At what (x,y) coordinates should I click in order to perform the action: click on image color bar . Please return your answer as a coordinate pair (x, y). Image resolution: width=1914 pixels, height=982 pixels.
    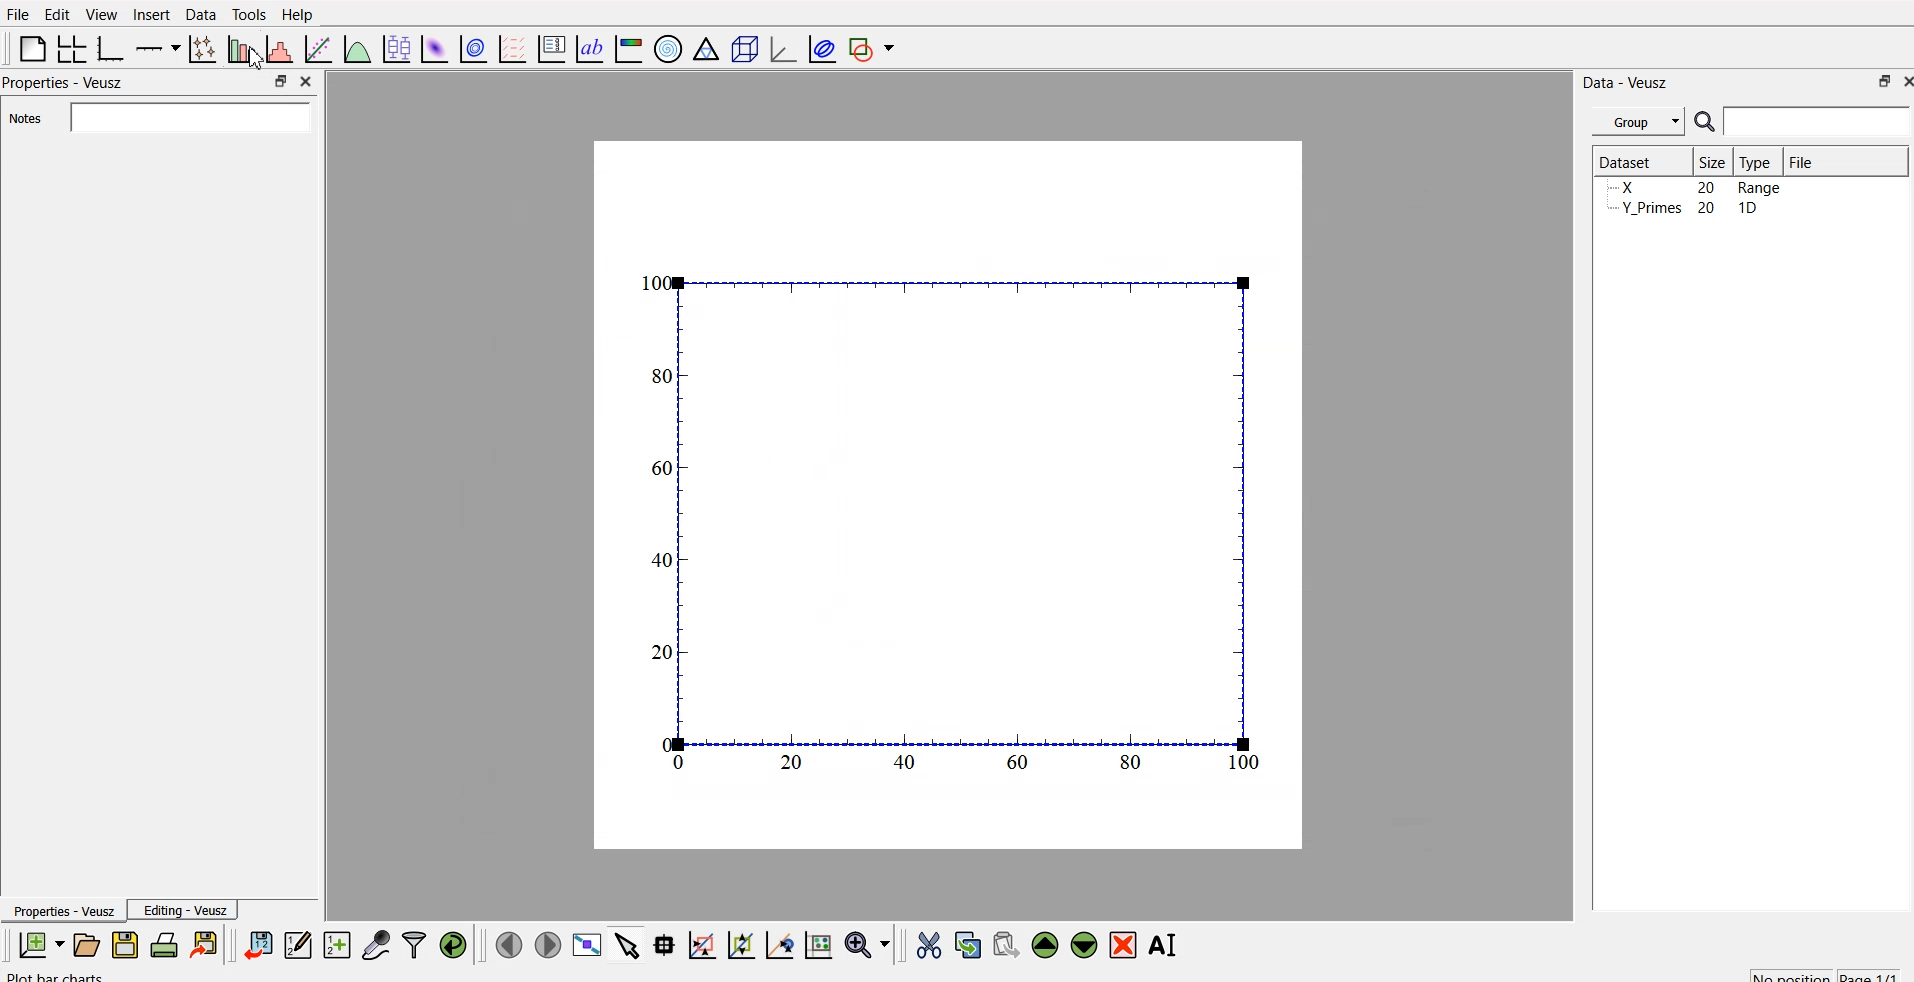
    Looking at the image, I should click on (629, 51).